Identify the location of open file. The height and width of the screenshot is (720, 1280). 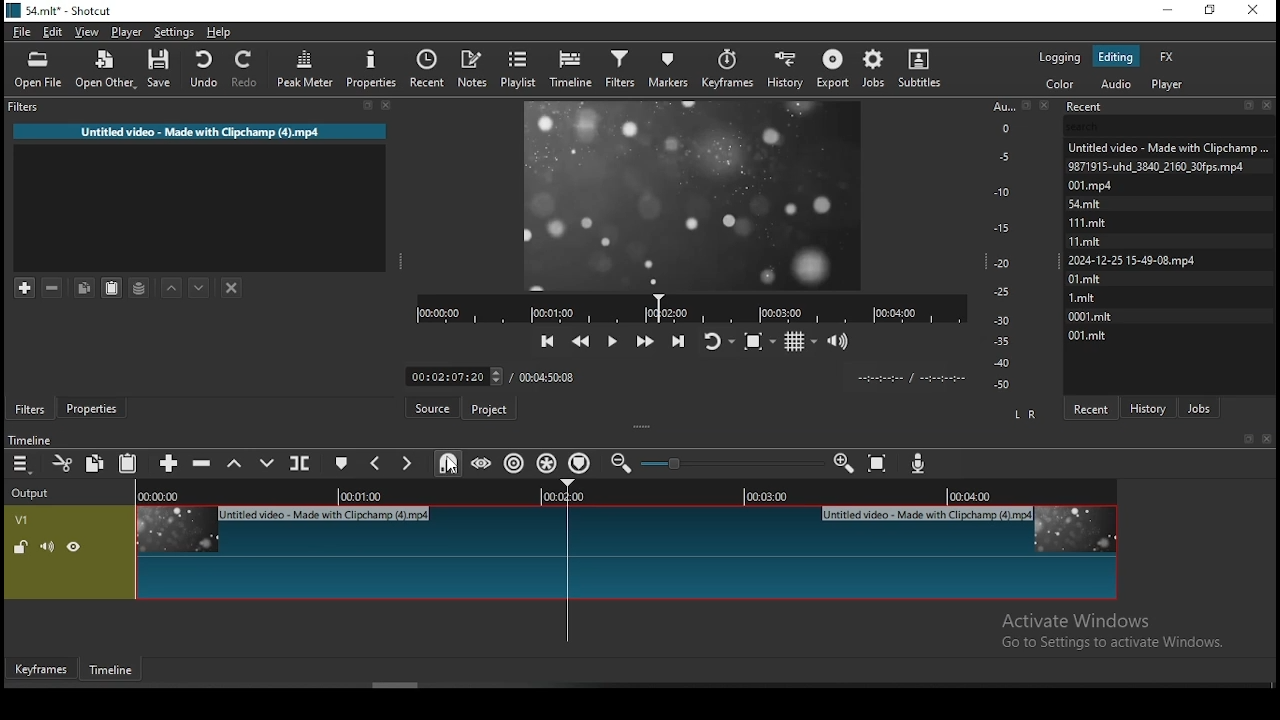
(40, 71).